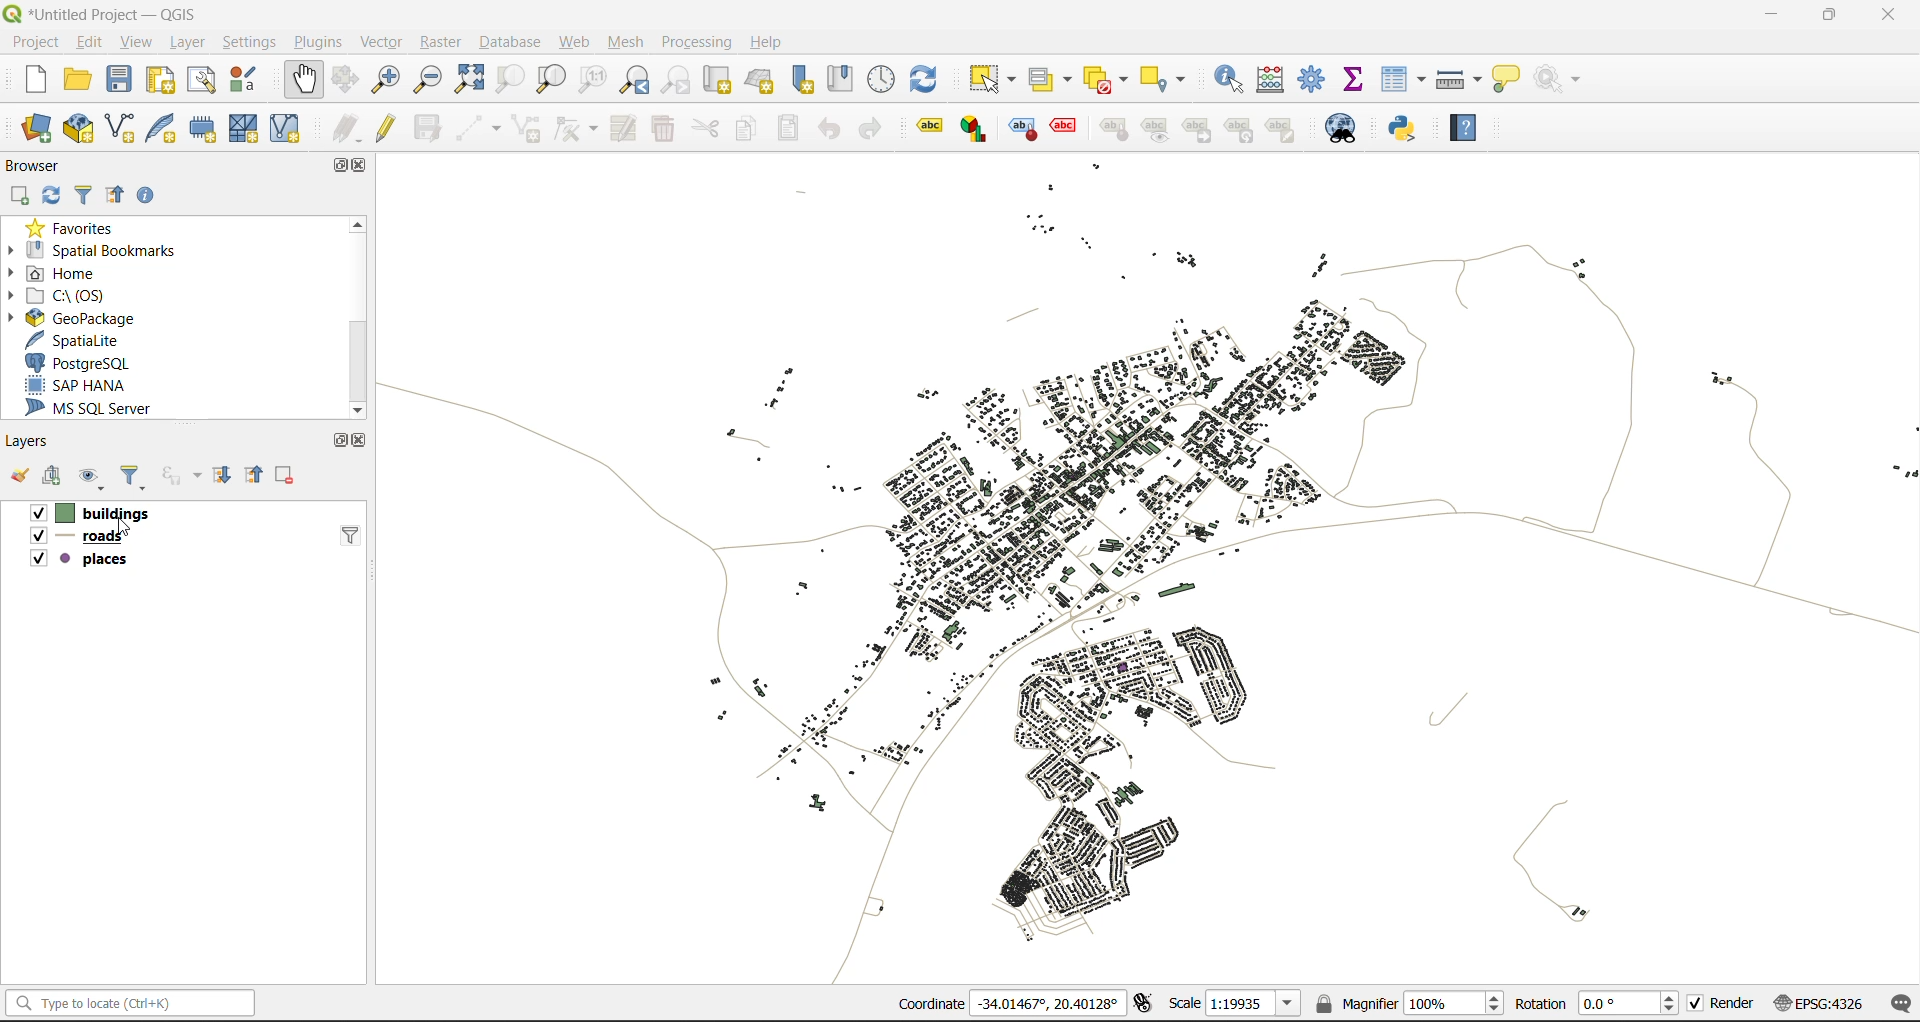 This screenshot has width=1920, height=1022. I want to click on toggle edits, so click(386, 126).